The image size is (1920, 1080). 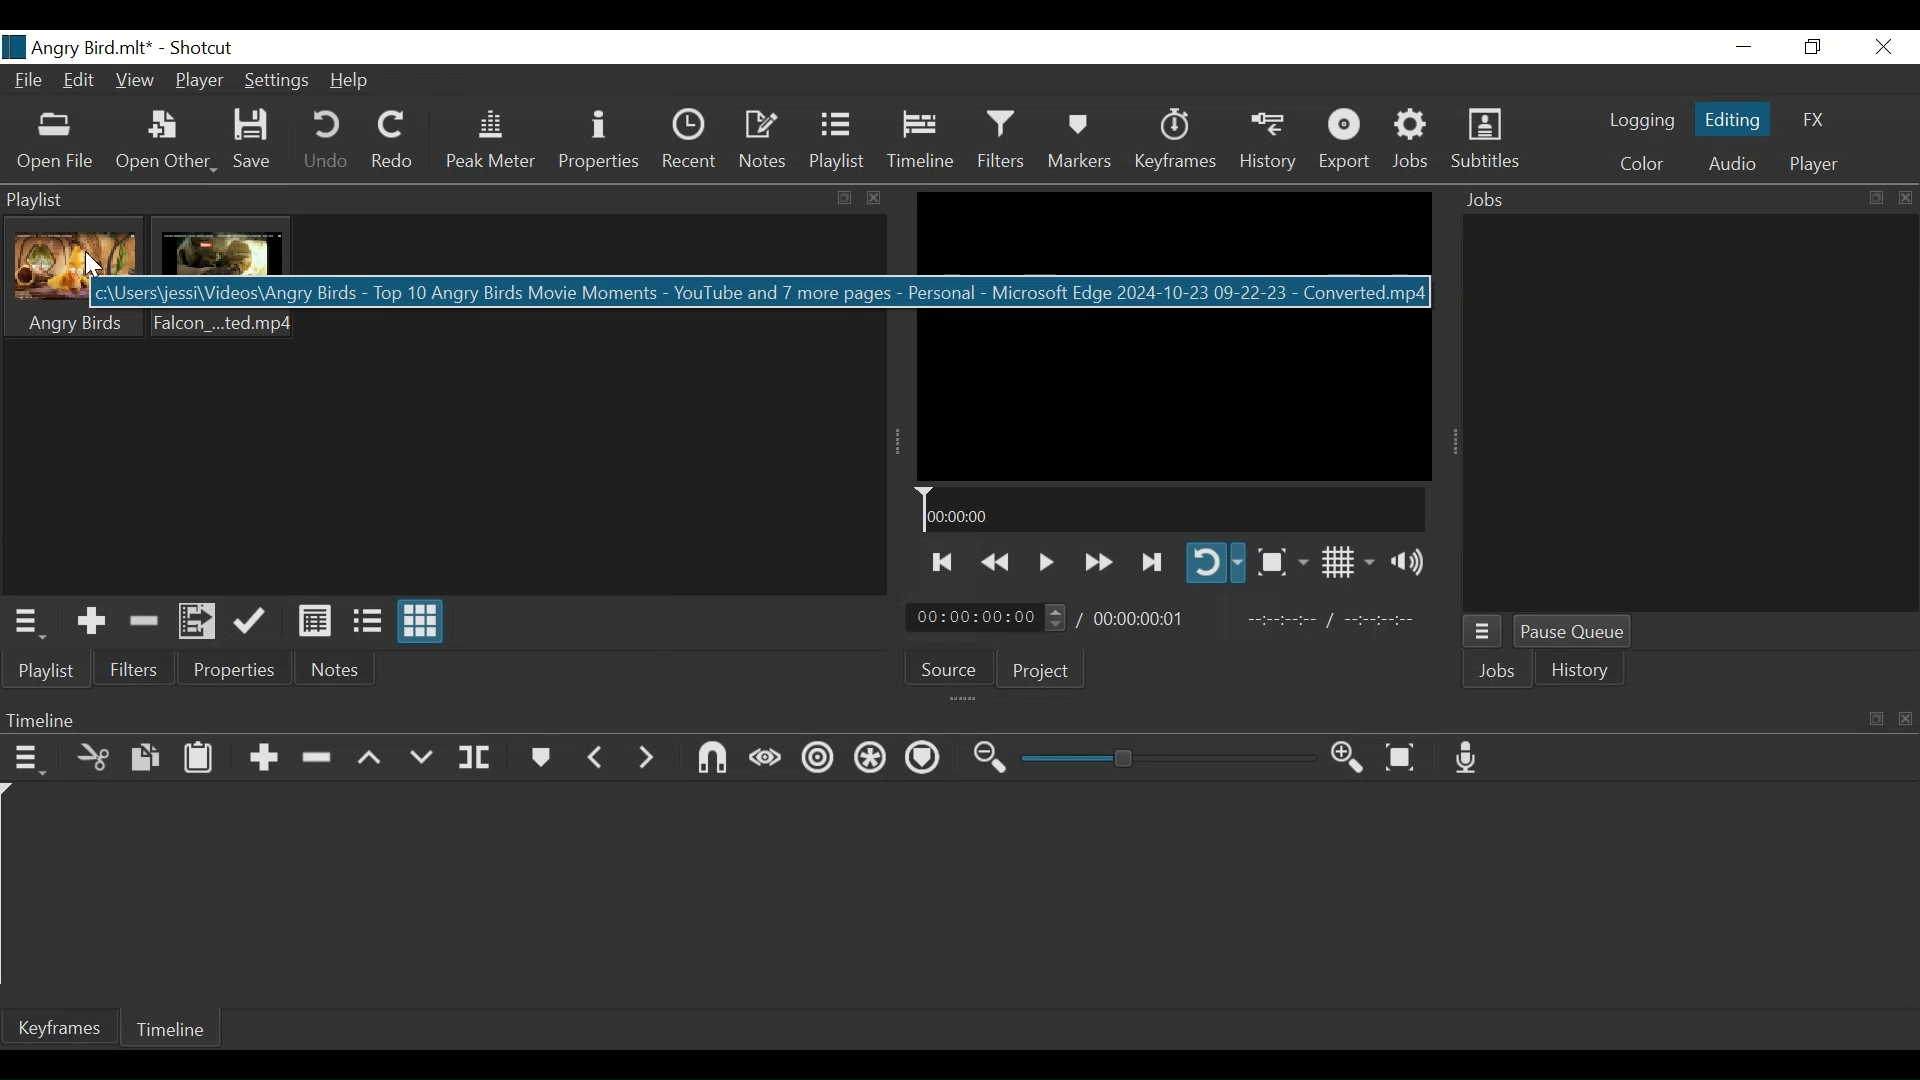 What do you see at coordinates (1173, 510) in the screenshot?
I see `Timeline` at bounding box center [1173, 510].